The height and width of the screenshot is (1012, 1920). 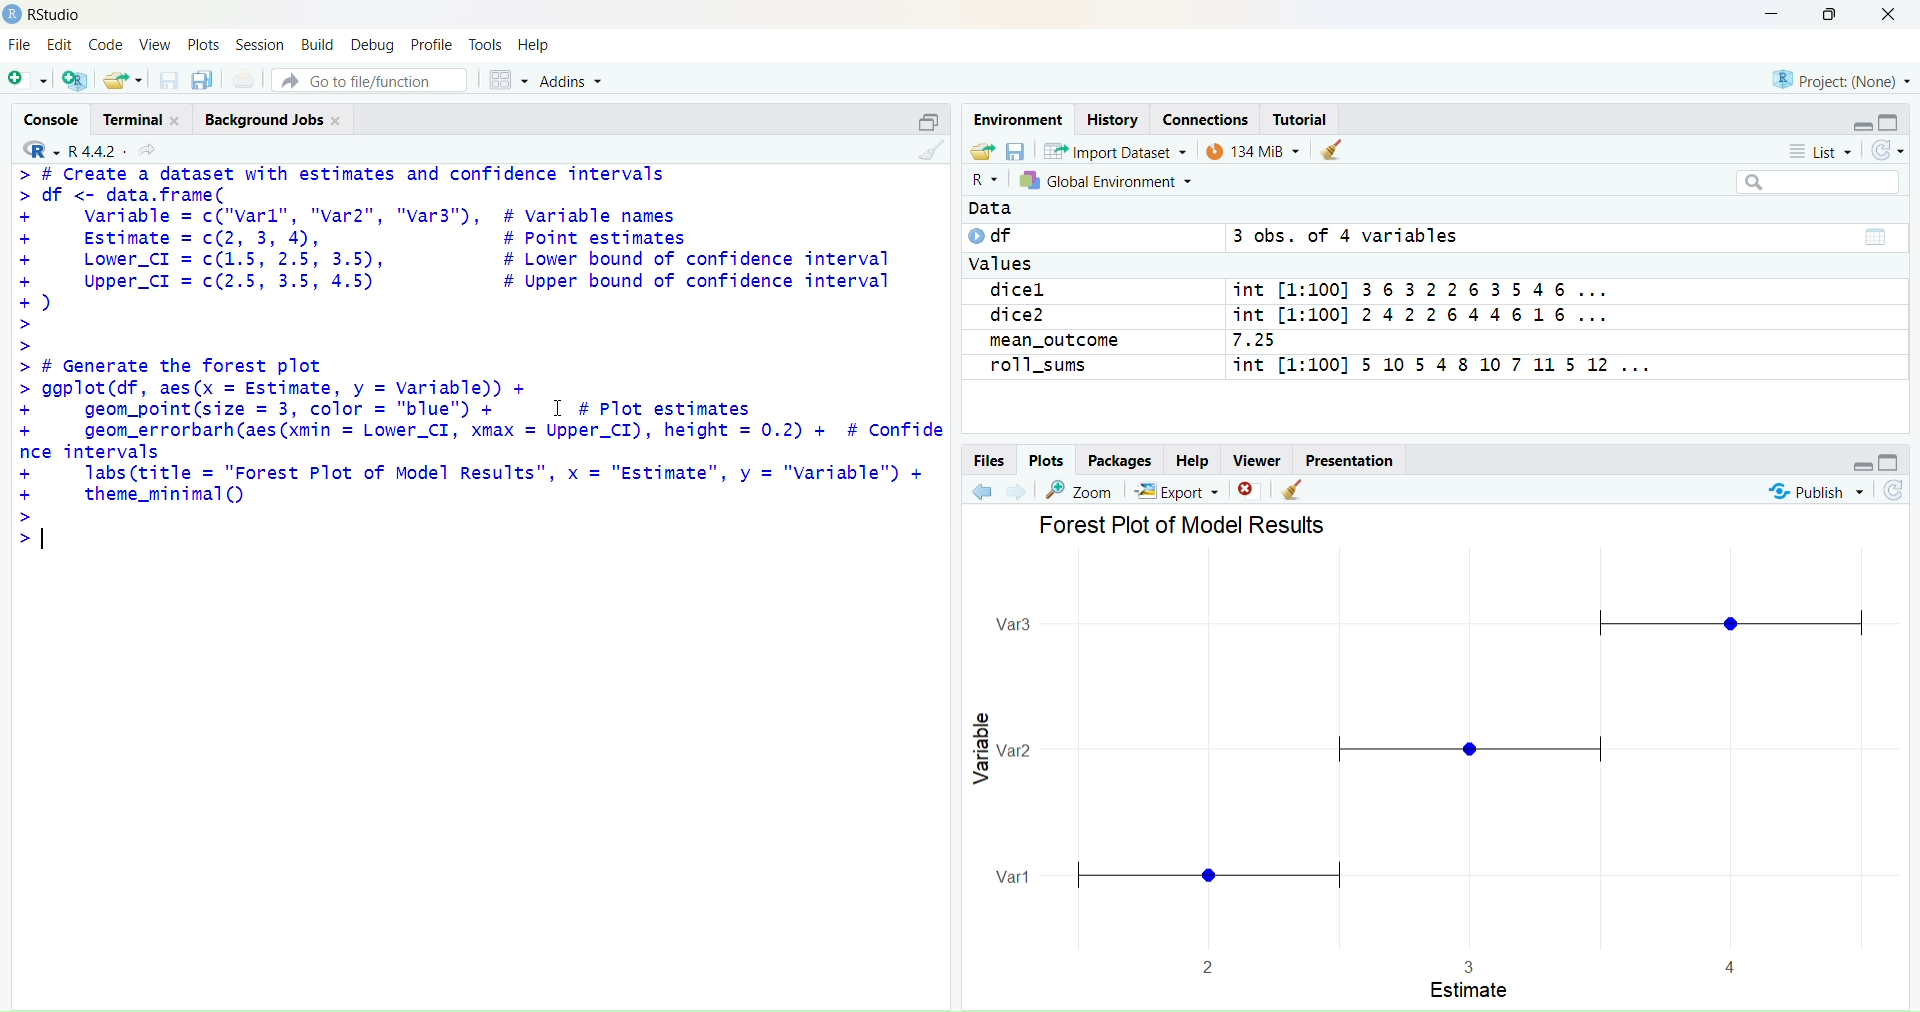 I want to click on Go to file/function, so click(x=368, y=81).